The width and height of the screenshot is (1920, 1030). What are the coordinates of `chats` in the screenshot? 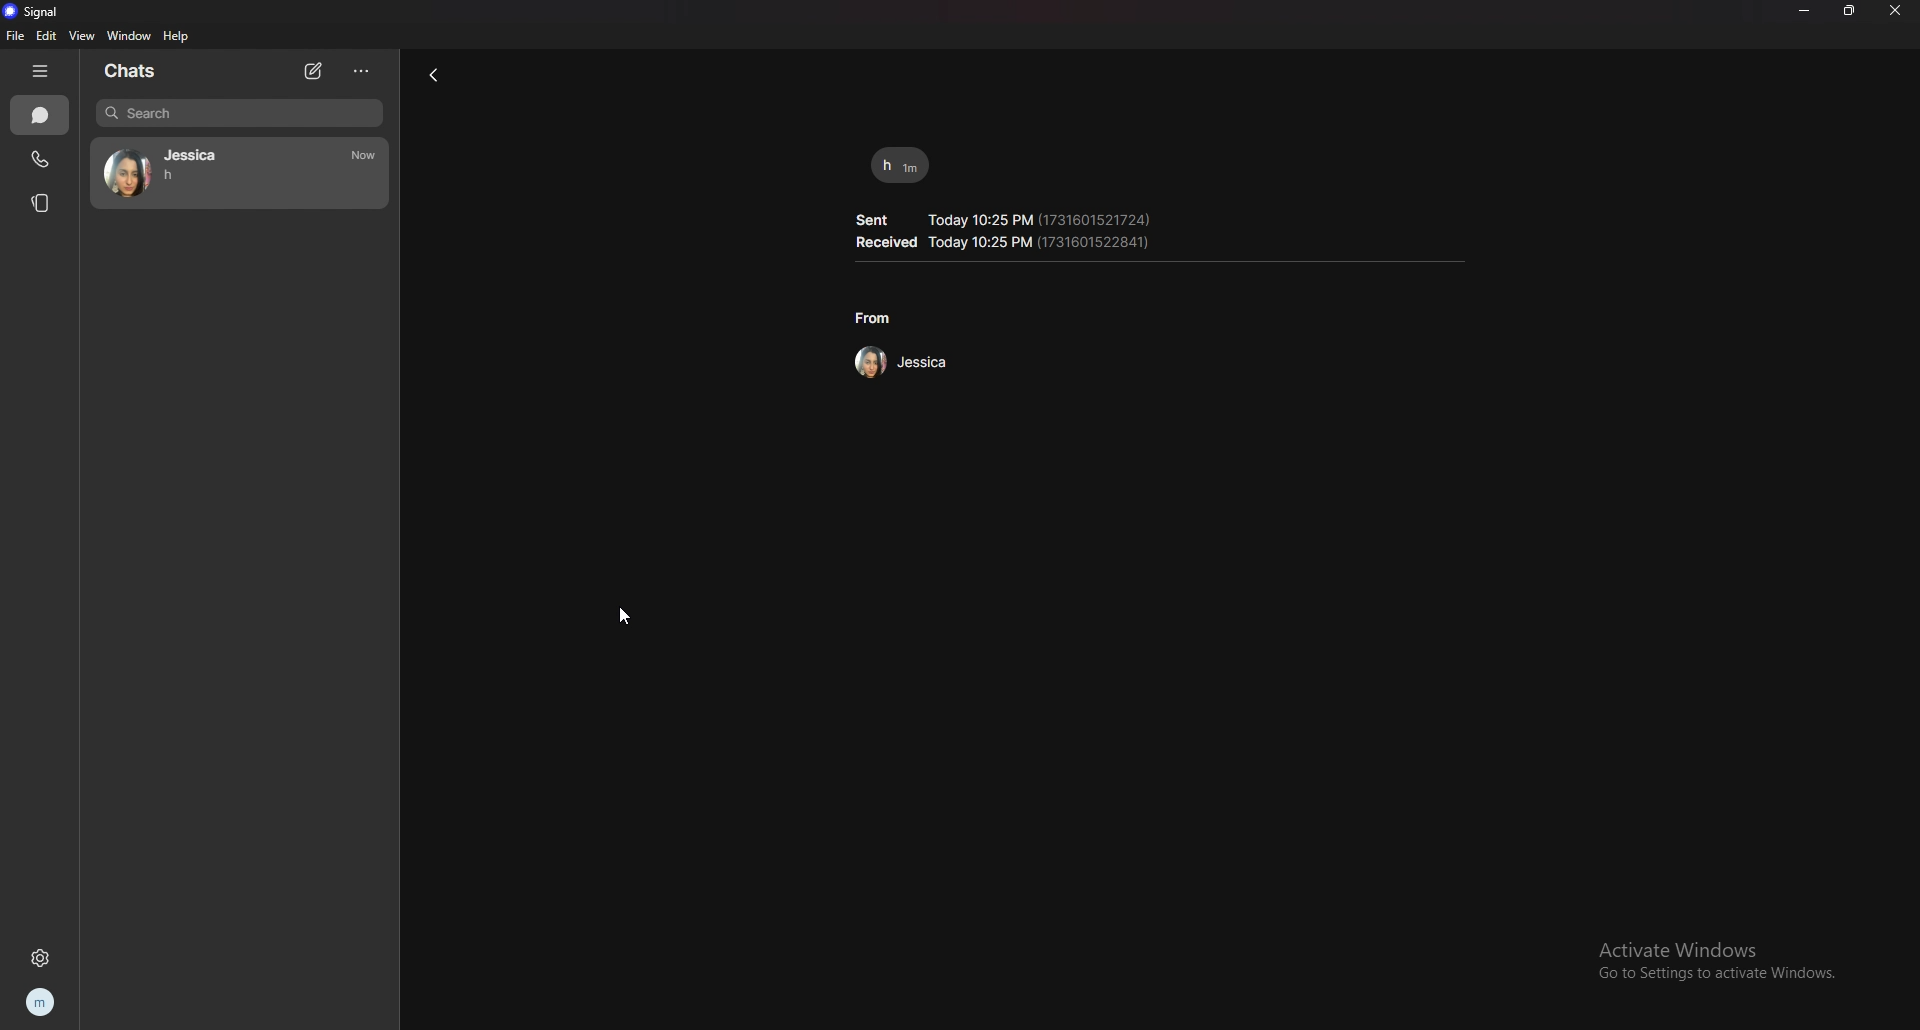 It's located at (135, 72).